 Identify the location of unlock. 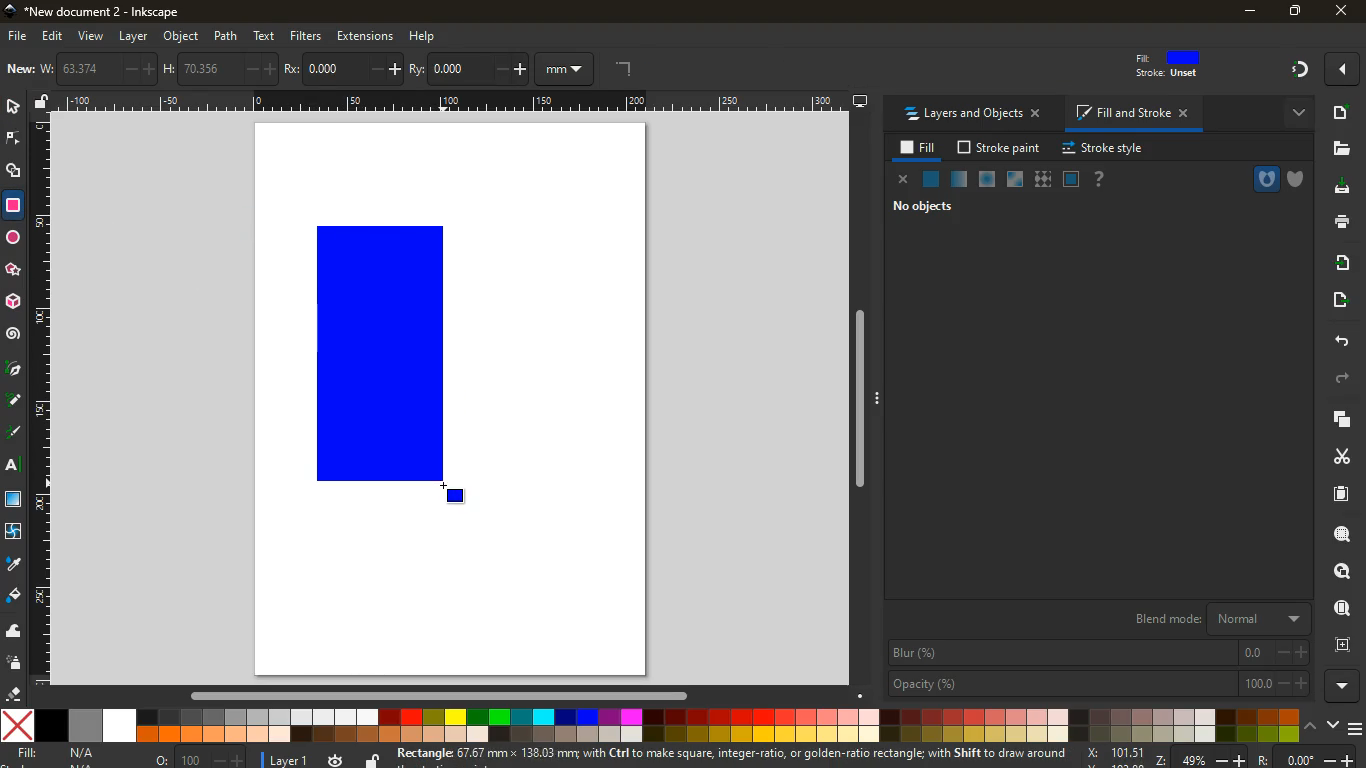
(374, 760).